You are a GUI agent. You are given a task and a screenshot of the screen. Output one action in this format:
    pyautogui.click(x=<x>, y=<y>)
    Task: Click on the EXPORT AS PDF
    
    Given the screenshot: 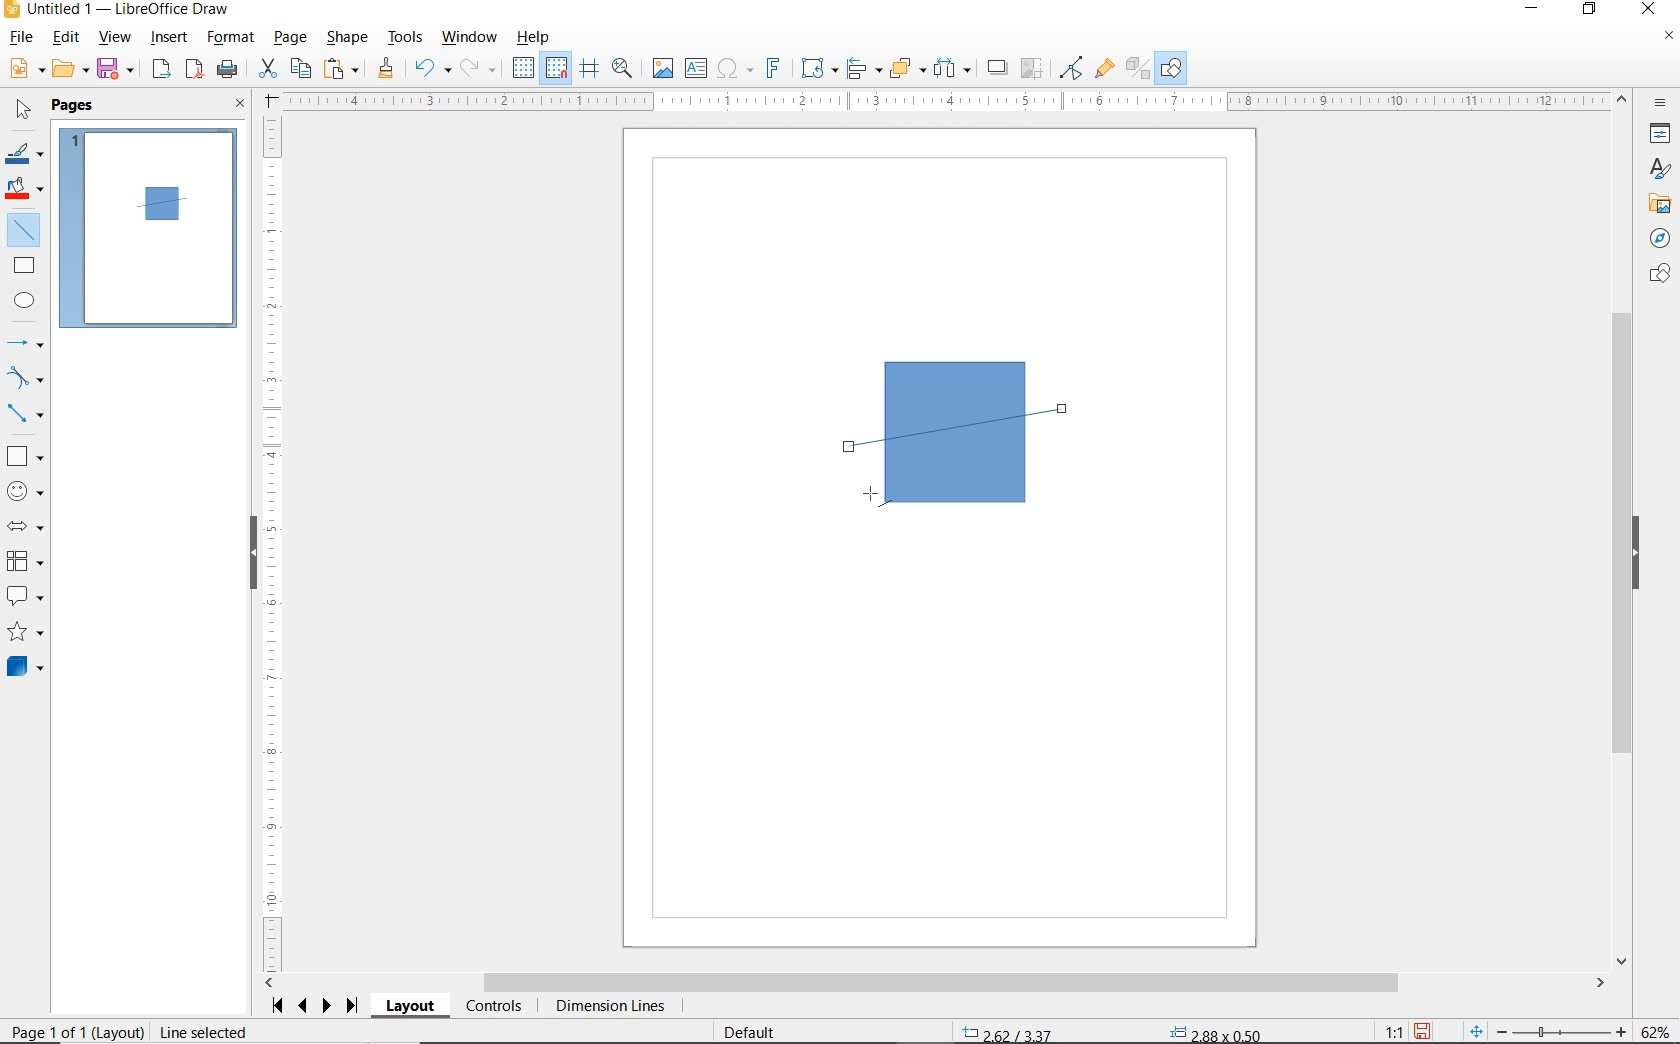 What is the action you would take?
    pyautogui.click(x=196, y=71)
    